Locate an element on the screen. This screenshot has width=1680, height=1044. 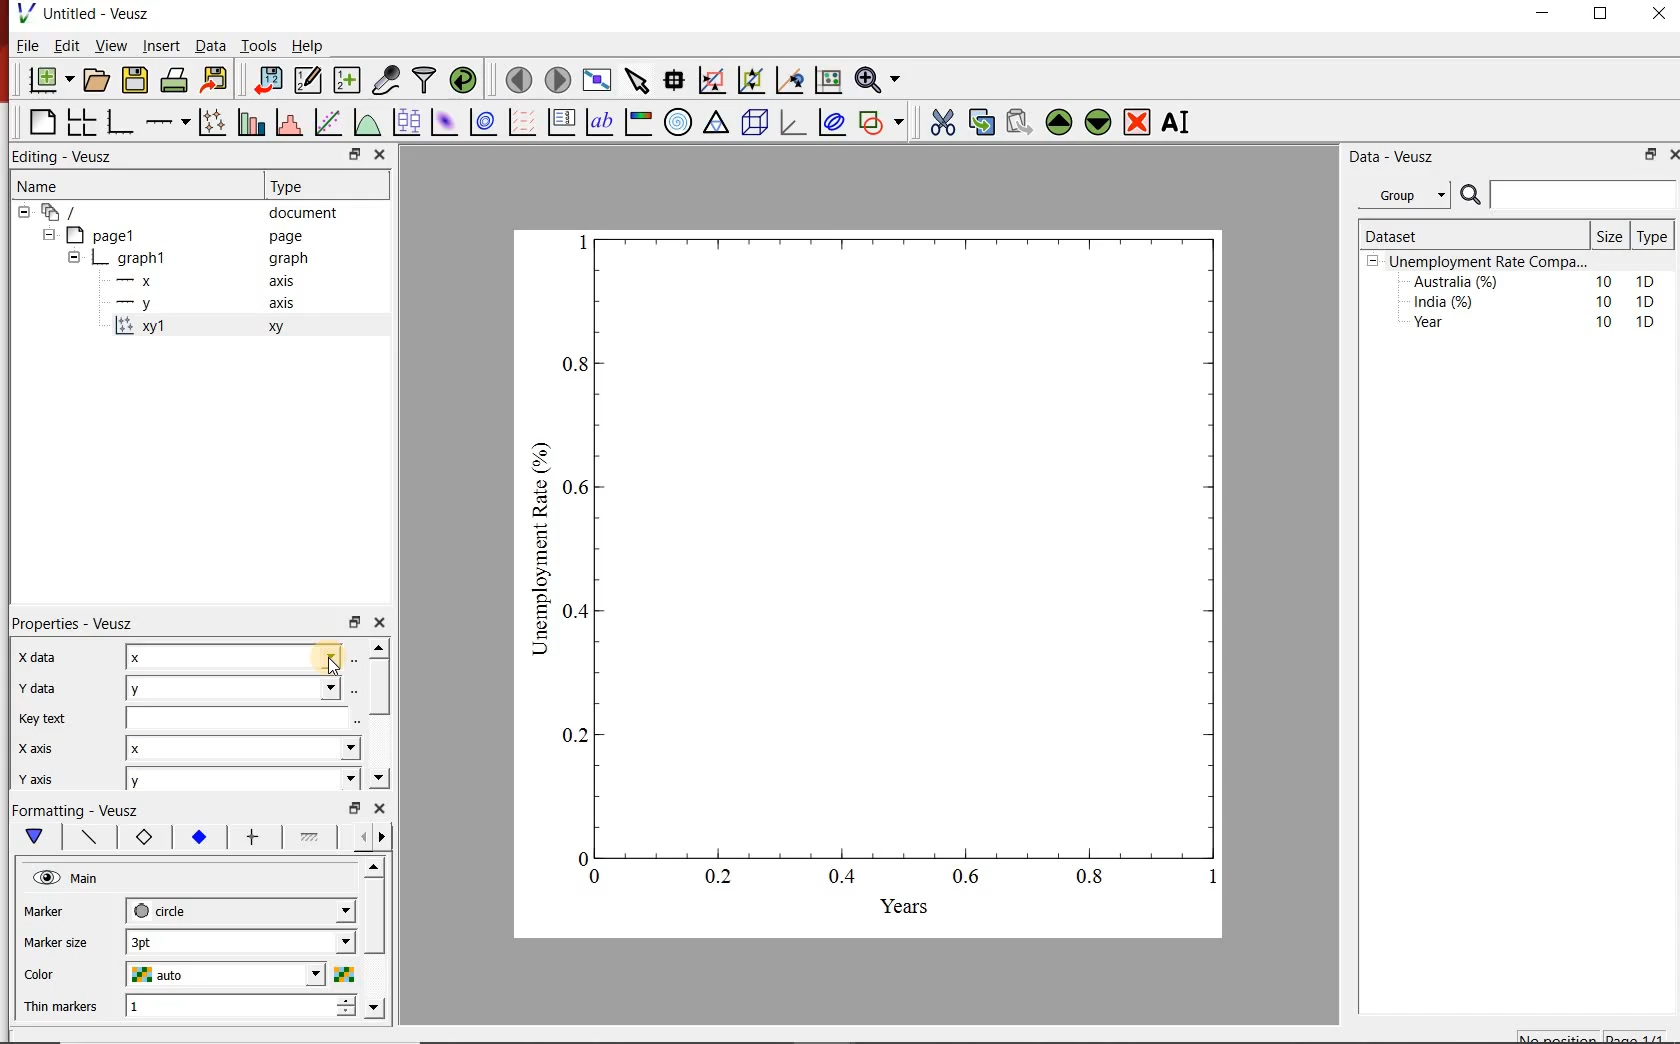
marker border is located at coordinates (143, 838).